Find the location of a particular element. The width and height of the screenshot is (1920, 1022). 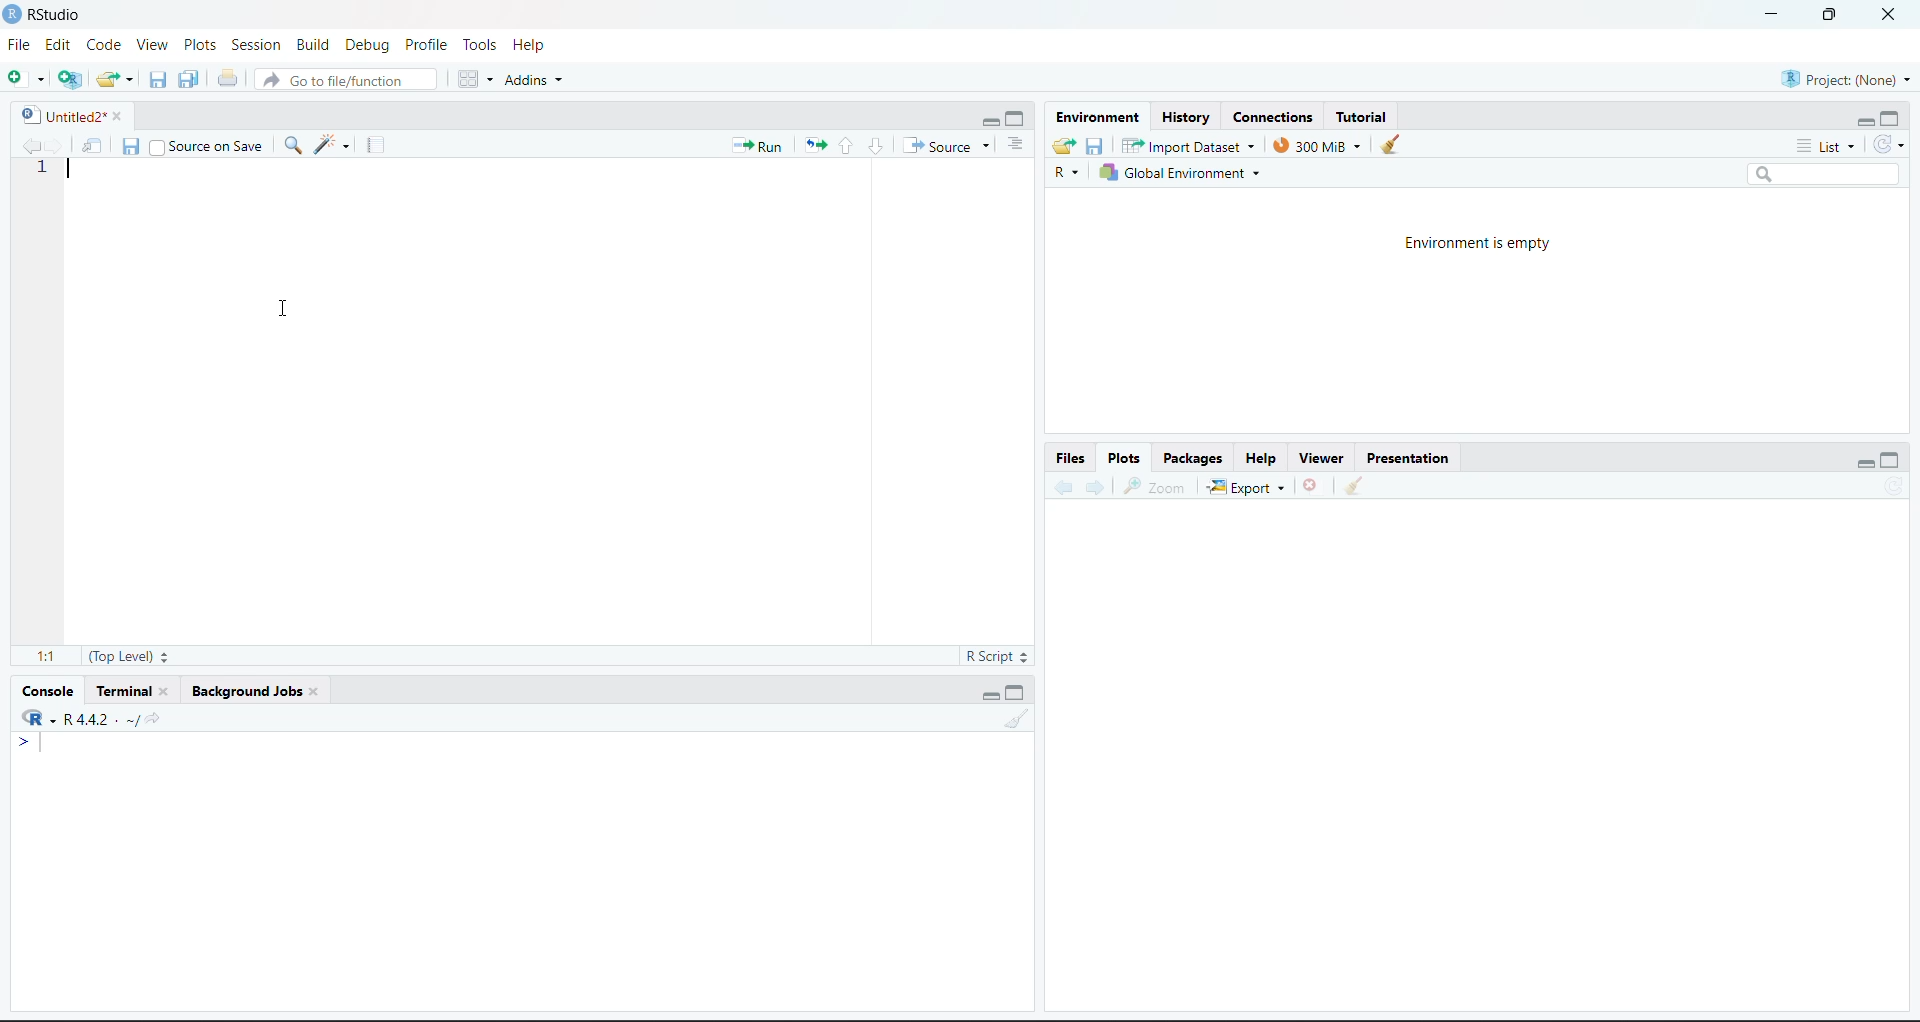

 Export  is located at coordinates (1244, 485).